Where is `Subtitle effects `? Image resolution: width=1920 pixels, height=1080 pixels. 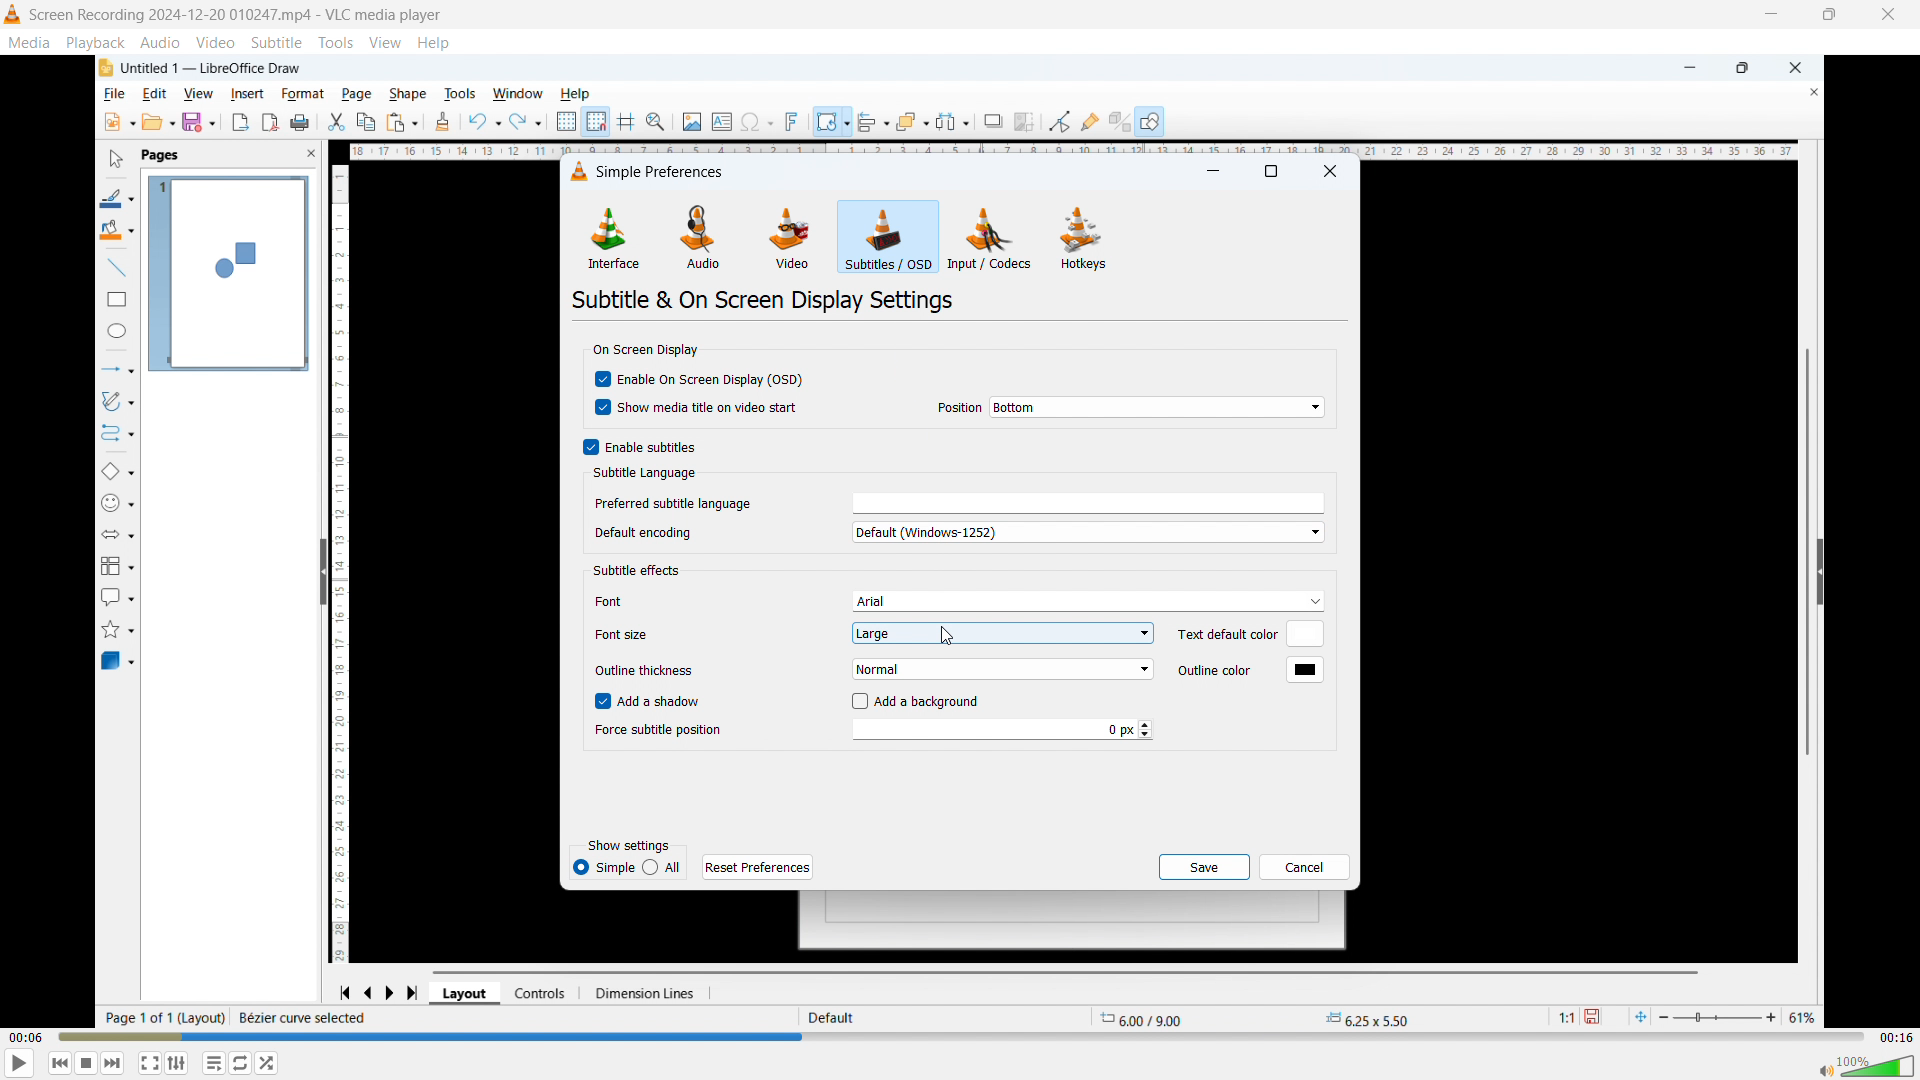 Subtitle effects  is located at coordinates (638, 570).